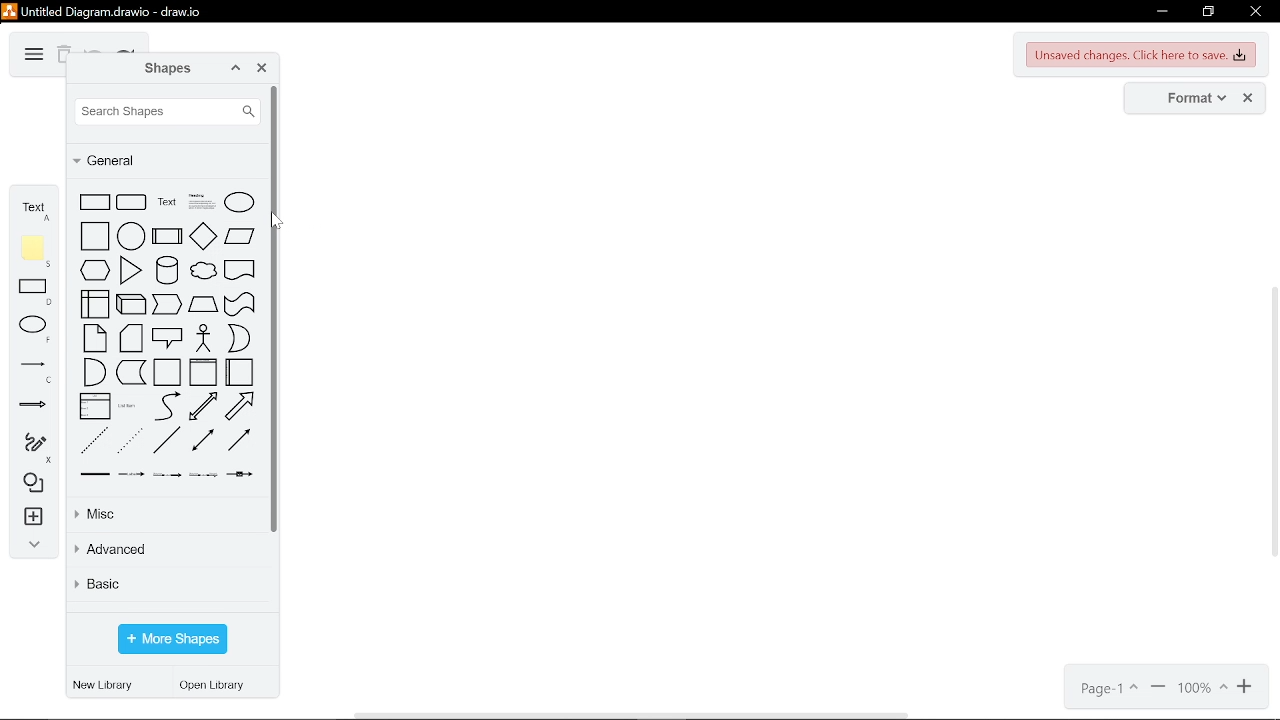  What do you see at coordinates (95, 406) in the screenshot?
I see `list` at bounding box center [95, 406].